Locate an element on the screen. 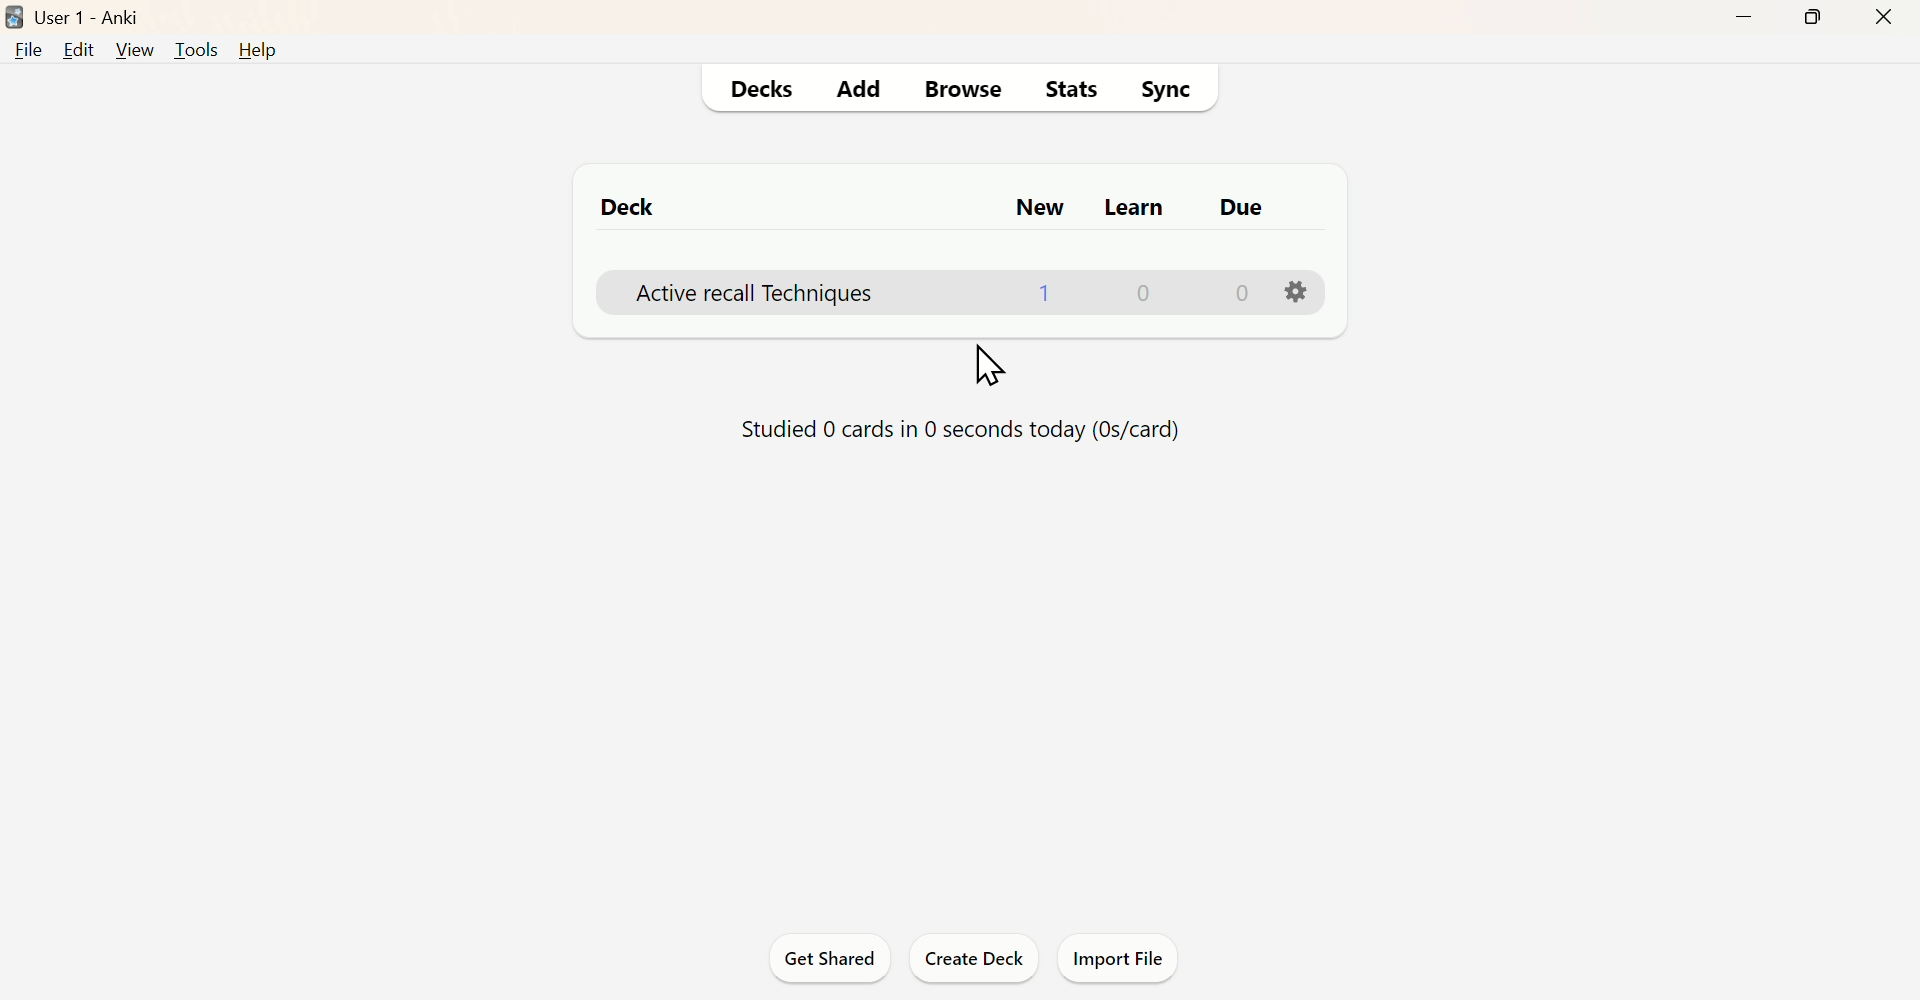  Deck details is located at coordinates (978, 290).